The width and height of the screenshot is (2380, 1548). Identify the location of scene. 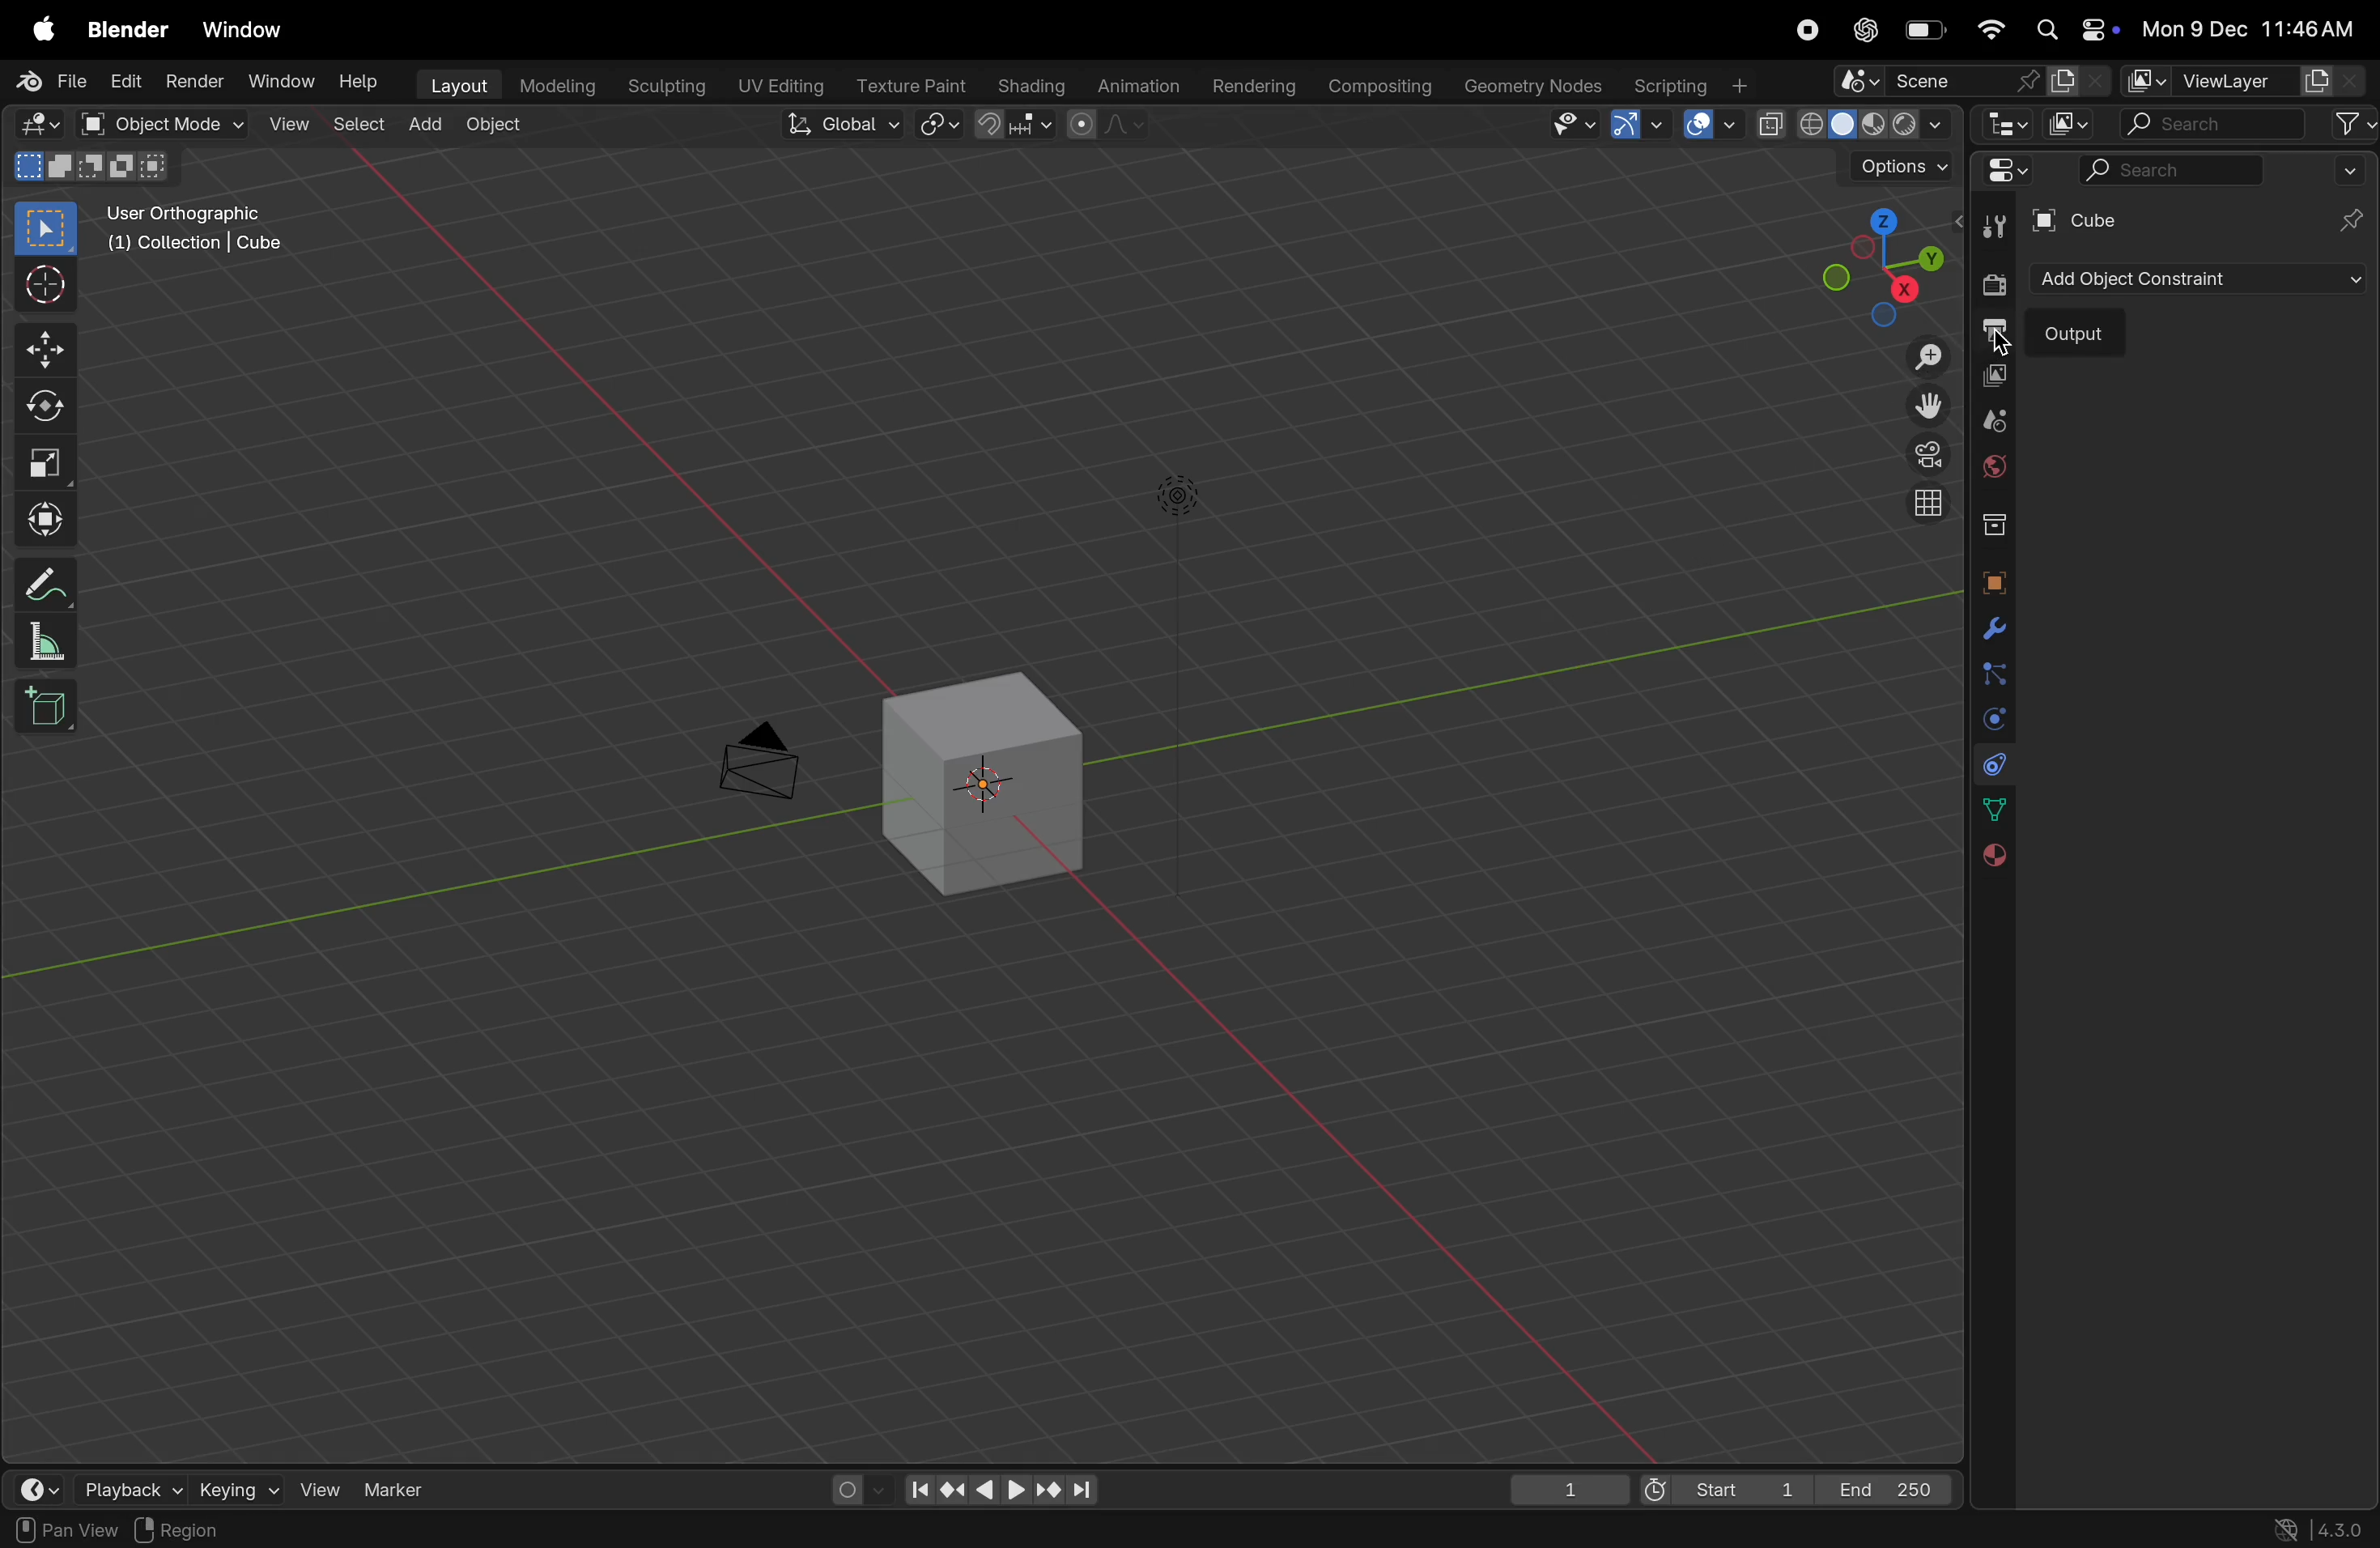
(1967, 81).